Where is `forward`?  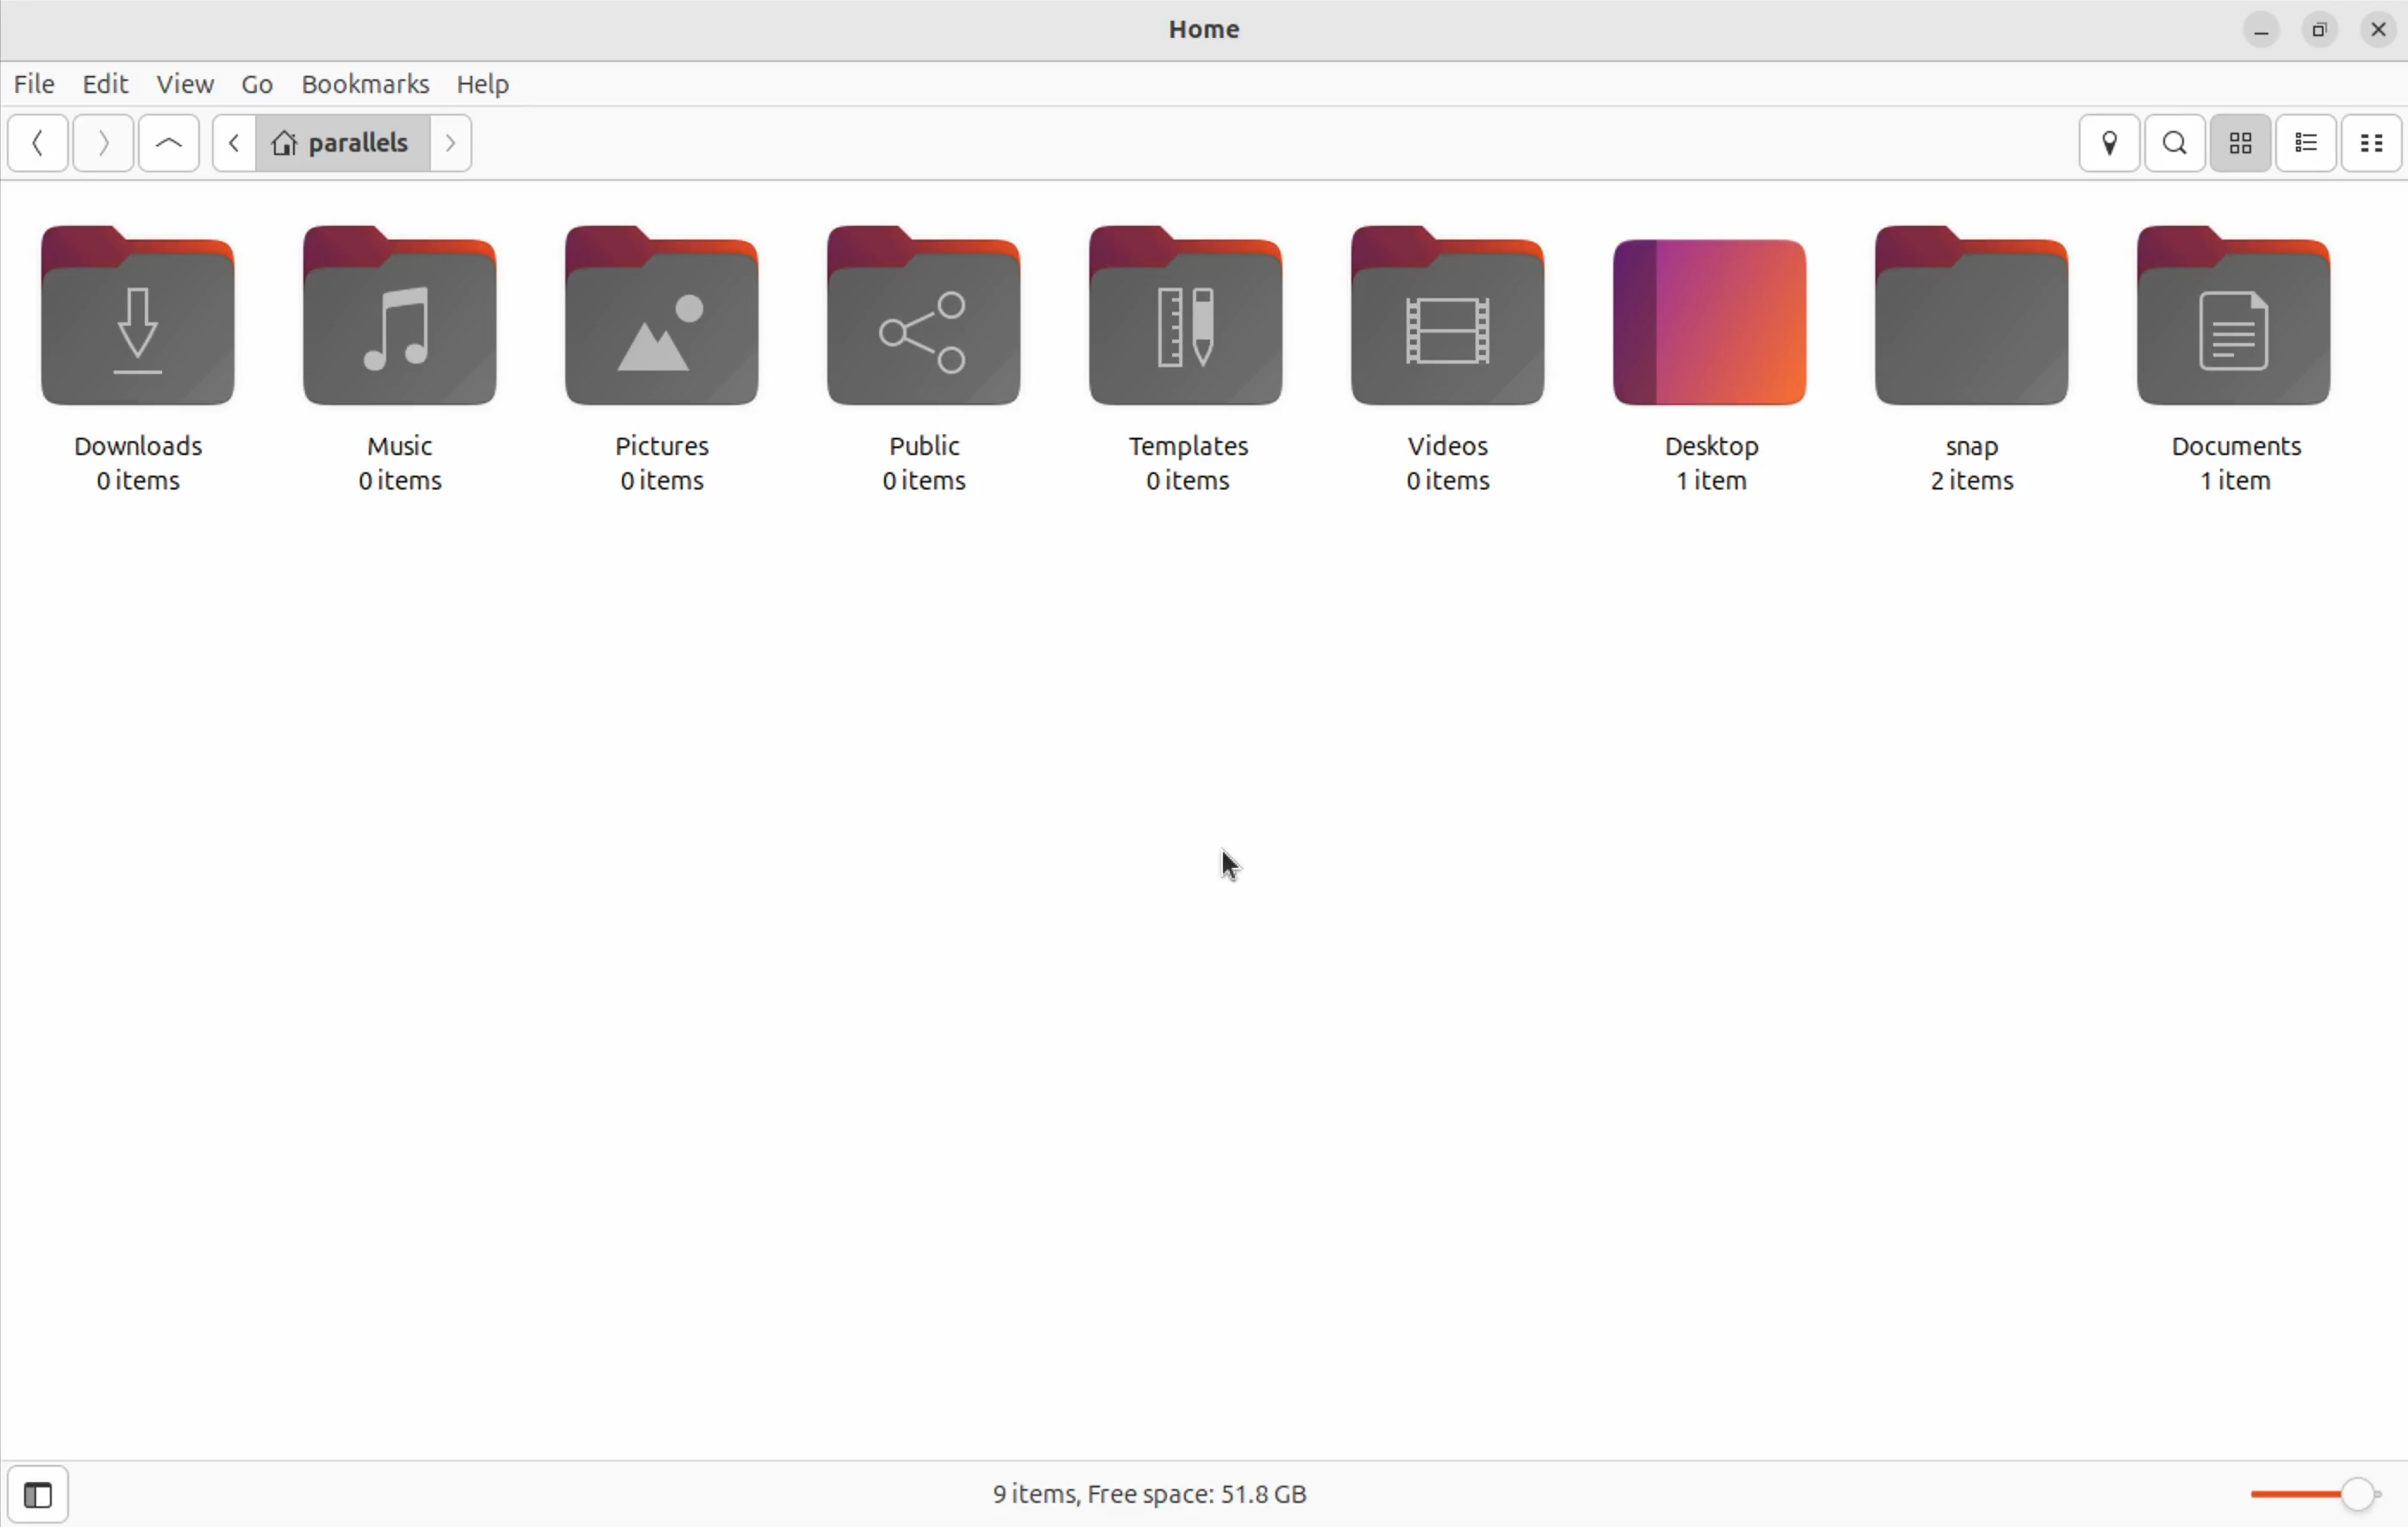 forward is located at coordinates (449, 148).